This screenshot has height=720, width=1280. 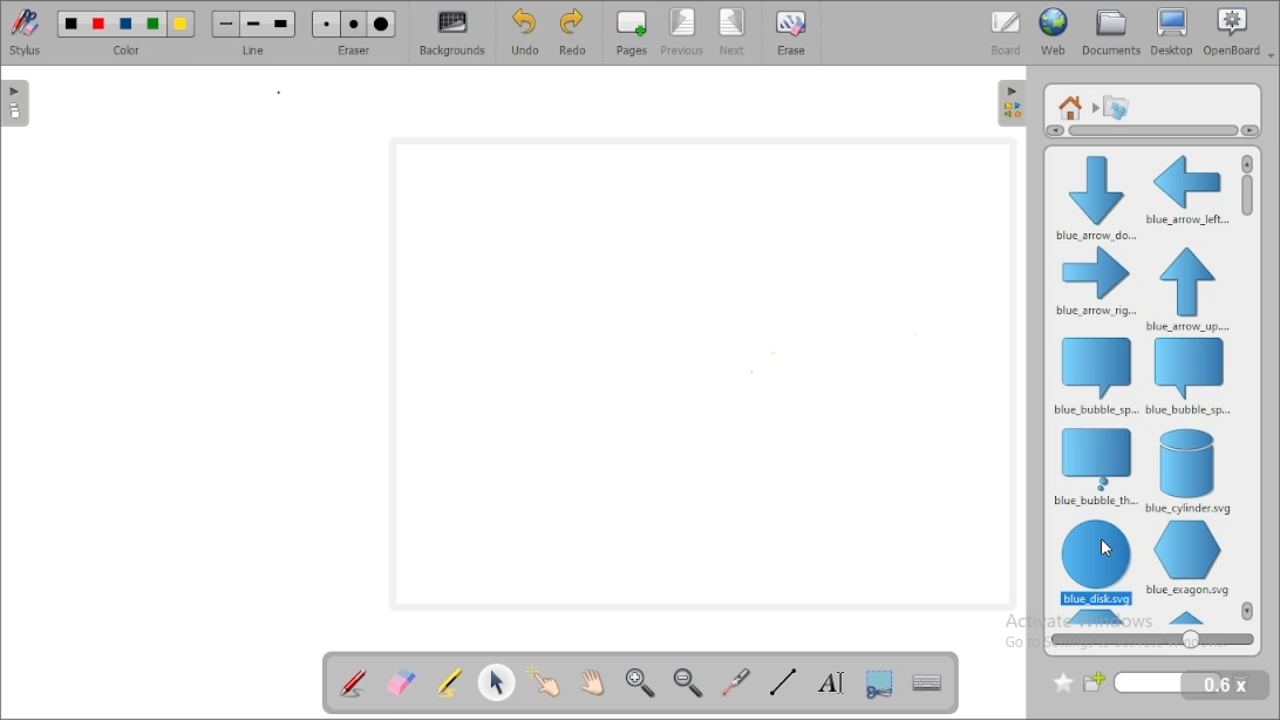 What do you see at coordinates (448, 681) in the screenshot?
I see `highlight` at bounding box center [448, 681].